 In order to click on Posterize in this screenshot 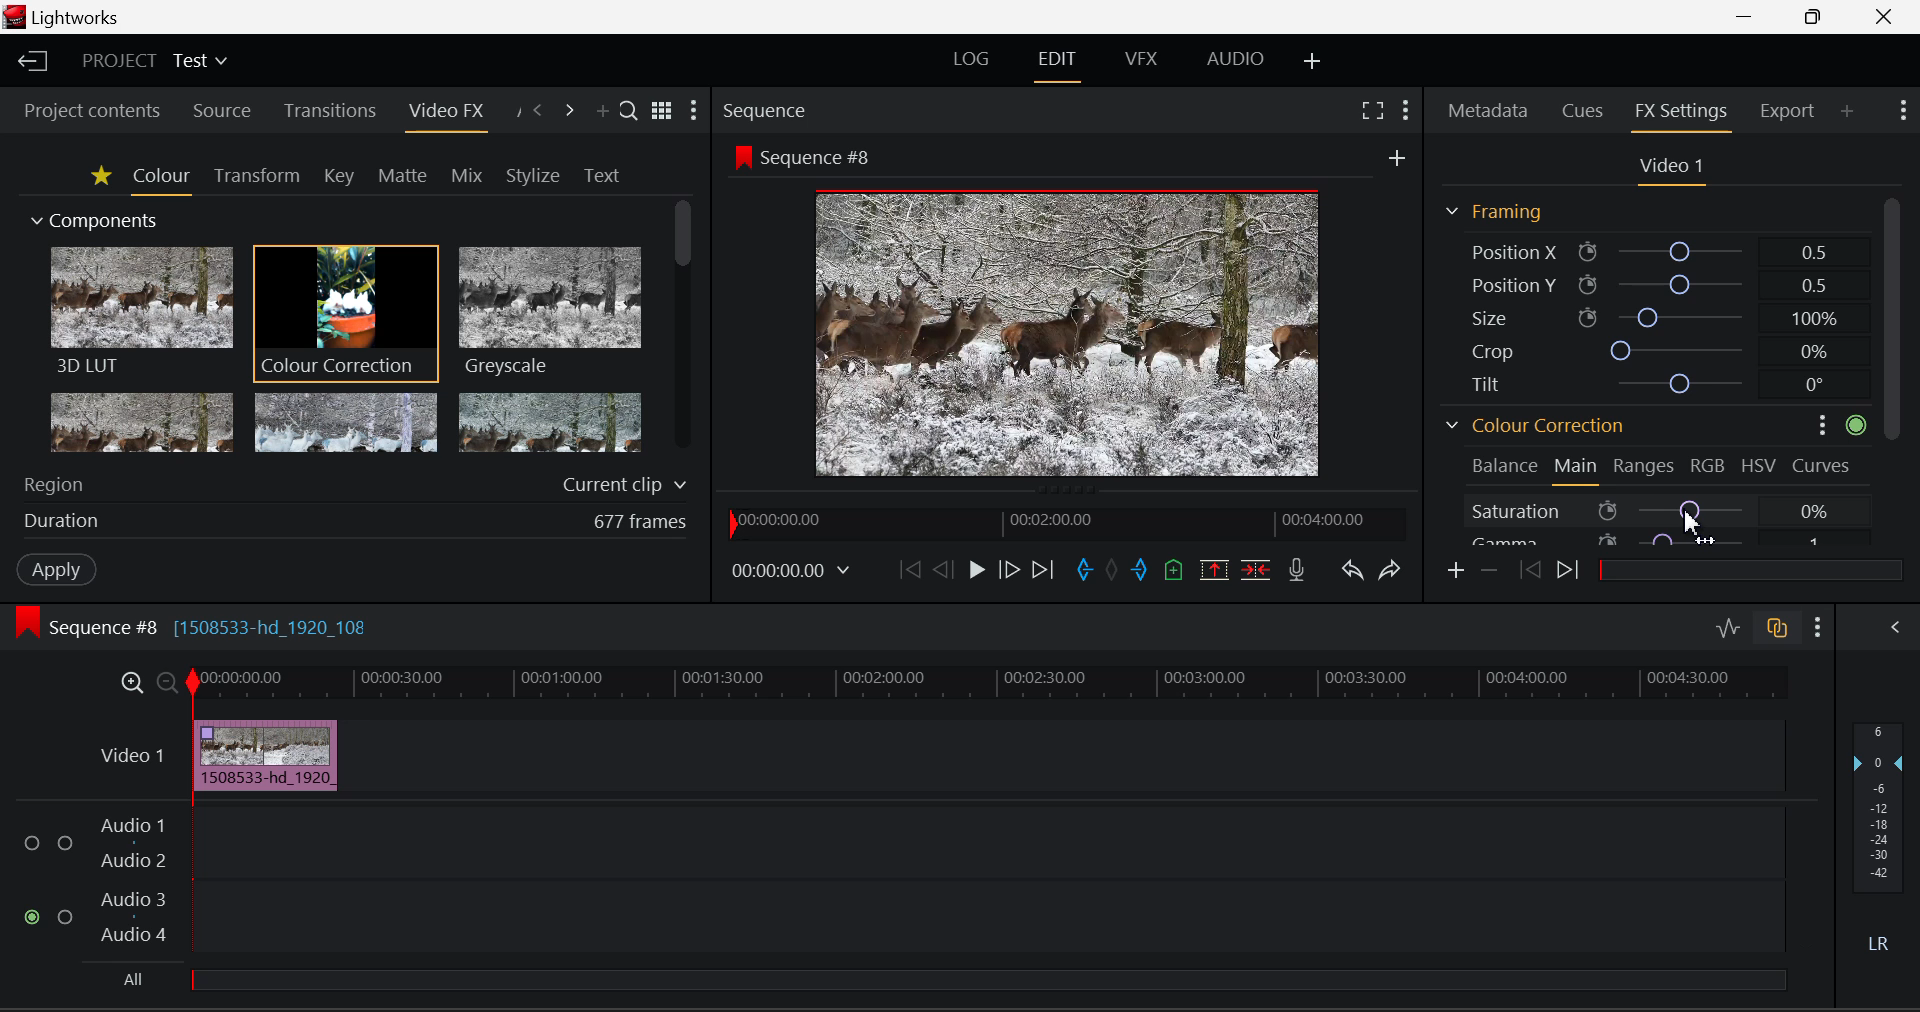, I will do `click(547, 422)`.